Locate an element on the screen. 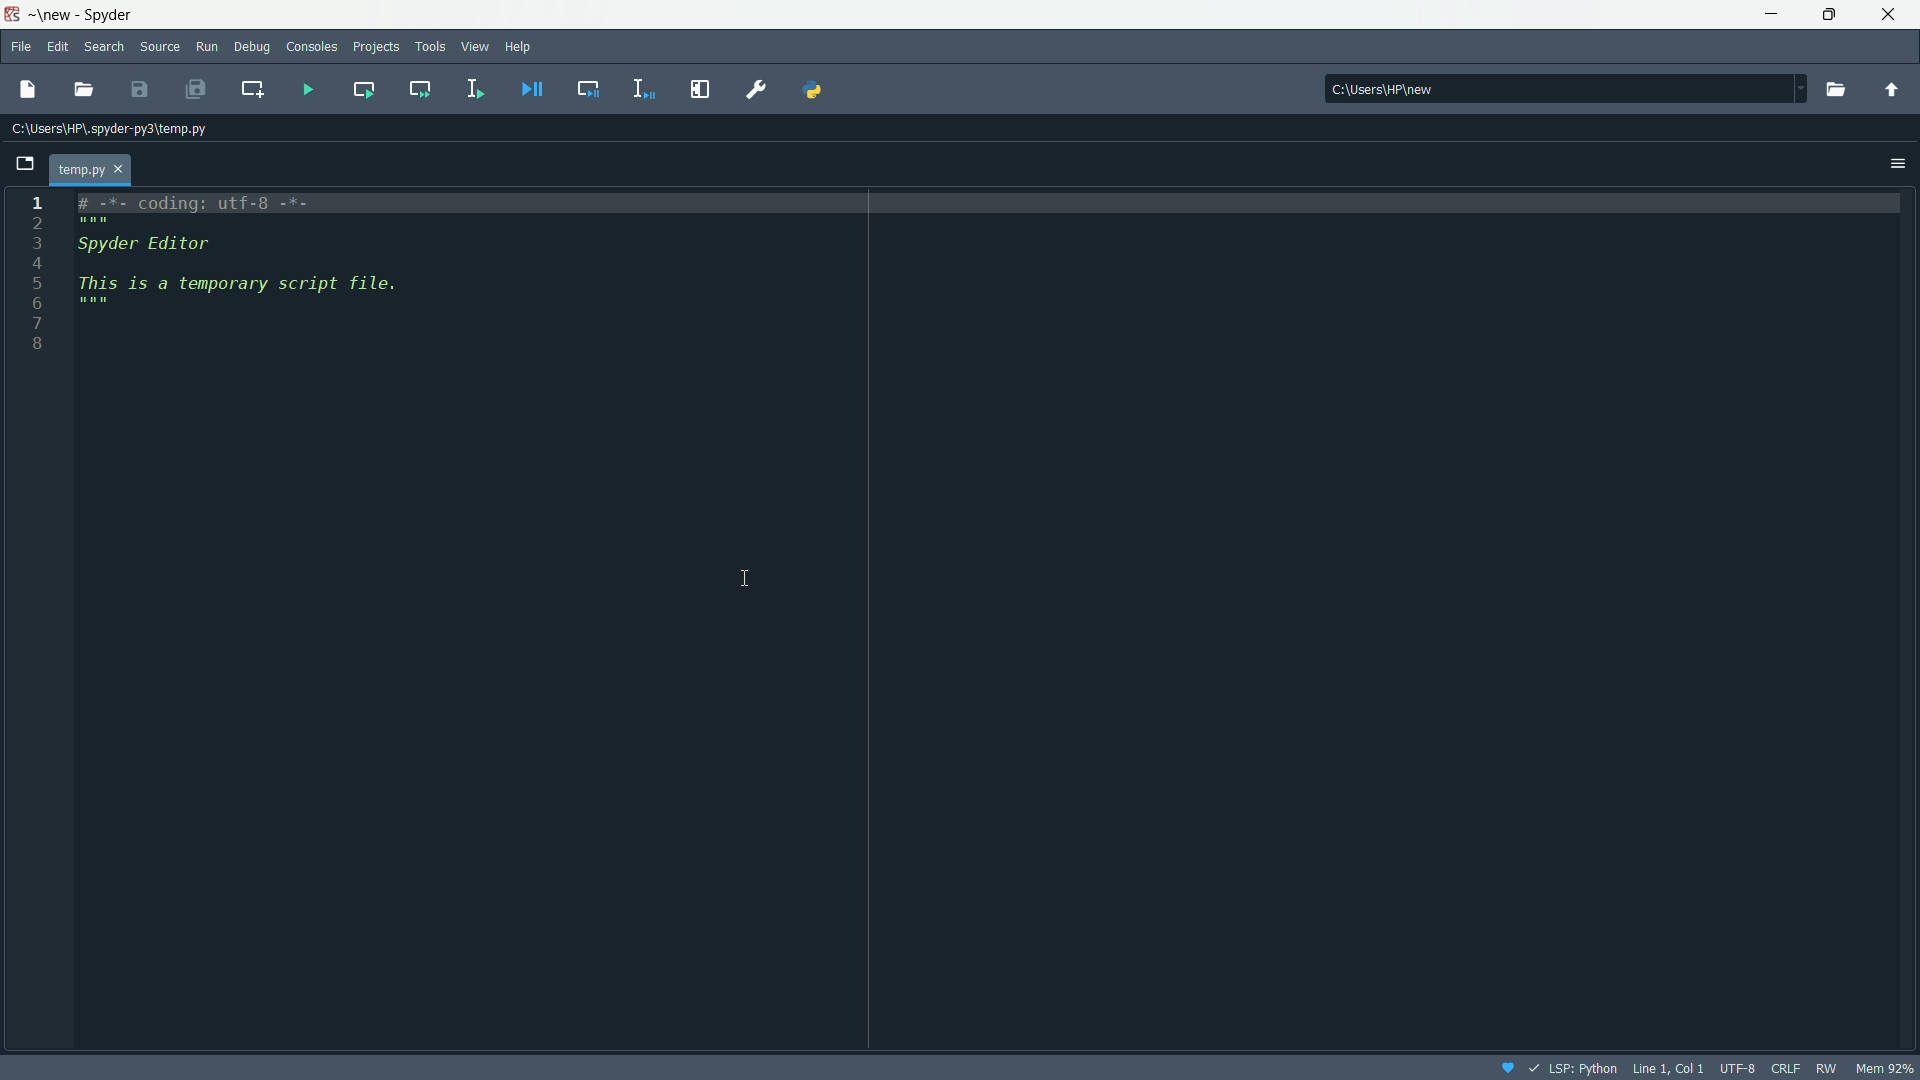 Image resolution: width=1920 pixels, height=1080 pixels. Debug selection or current line is located at coordinates (640, 86).